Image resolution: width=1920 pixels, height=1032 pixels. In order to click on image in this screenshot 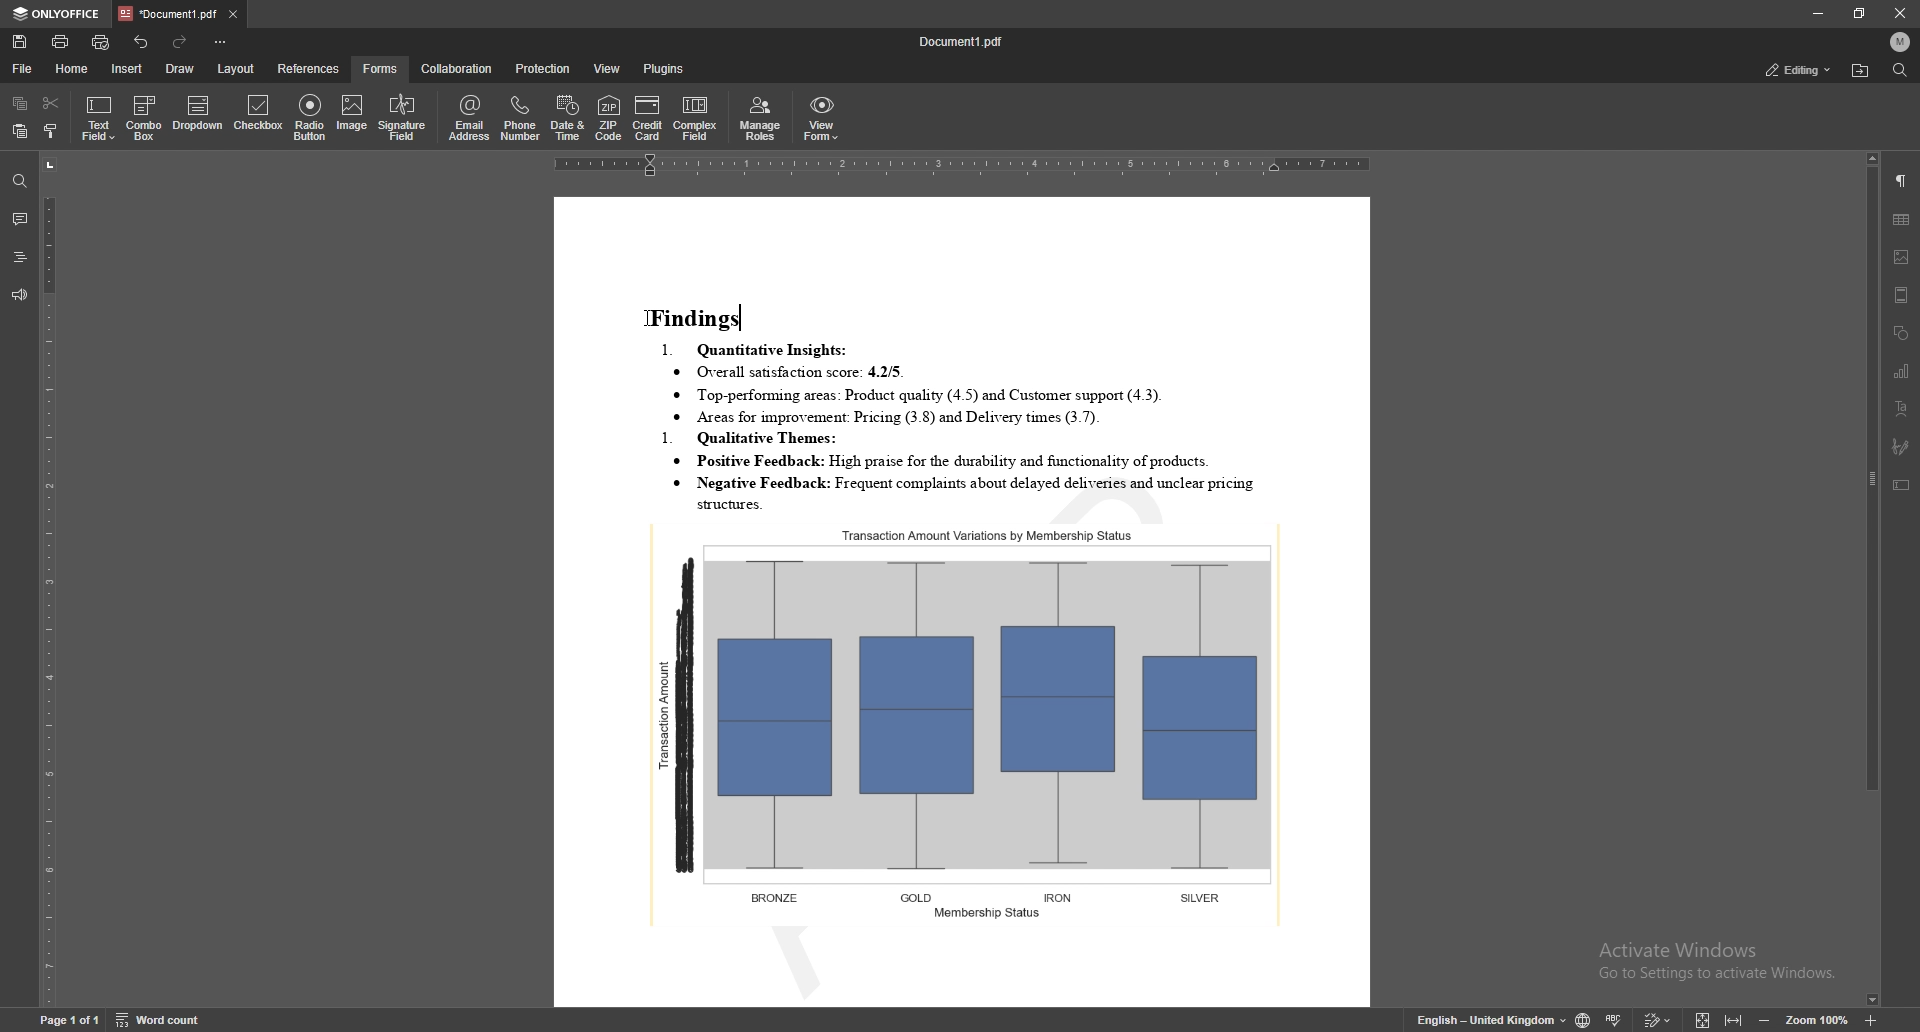, I will do `click(1901, 257)`.